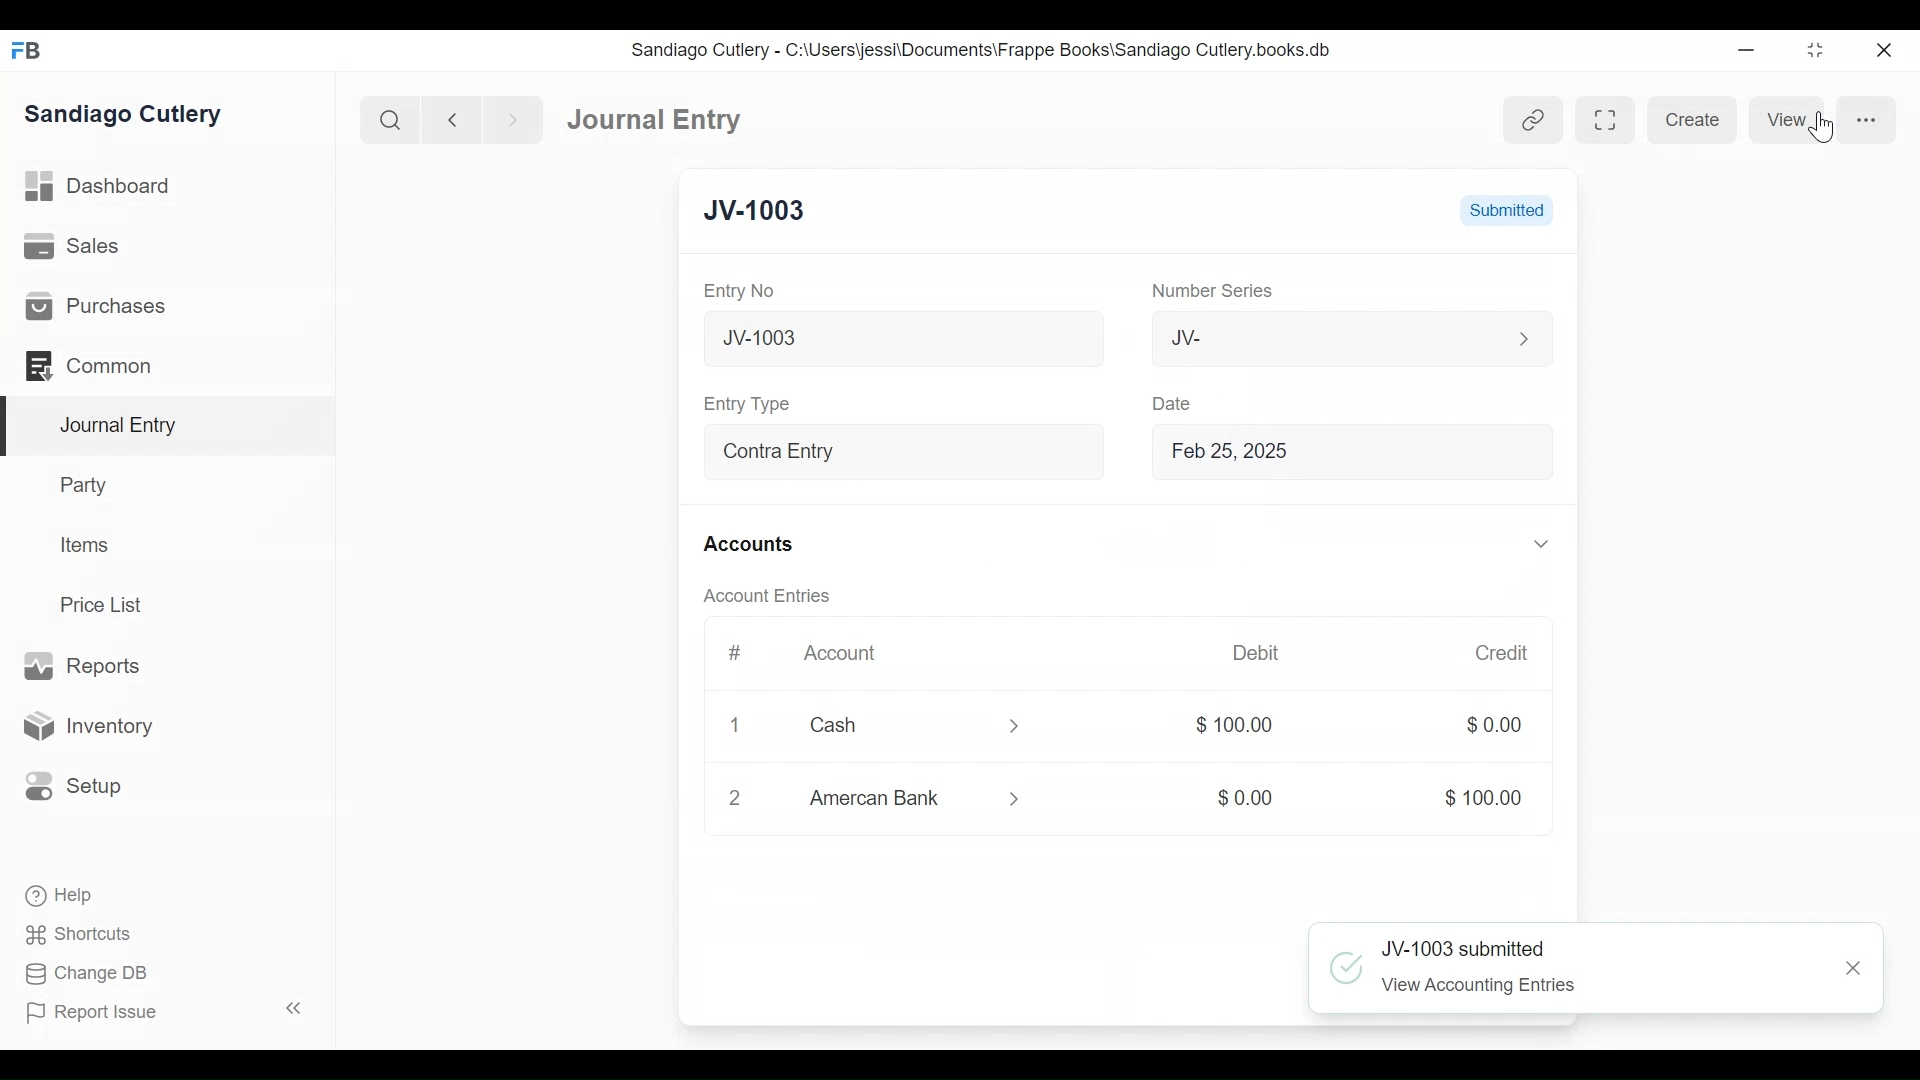 The height and width of the screenshot is (1080, 1920). I want to click on Number Series, so click(1209, 292).